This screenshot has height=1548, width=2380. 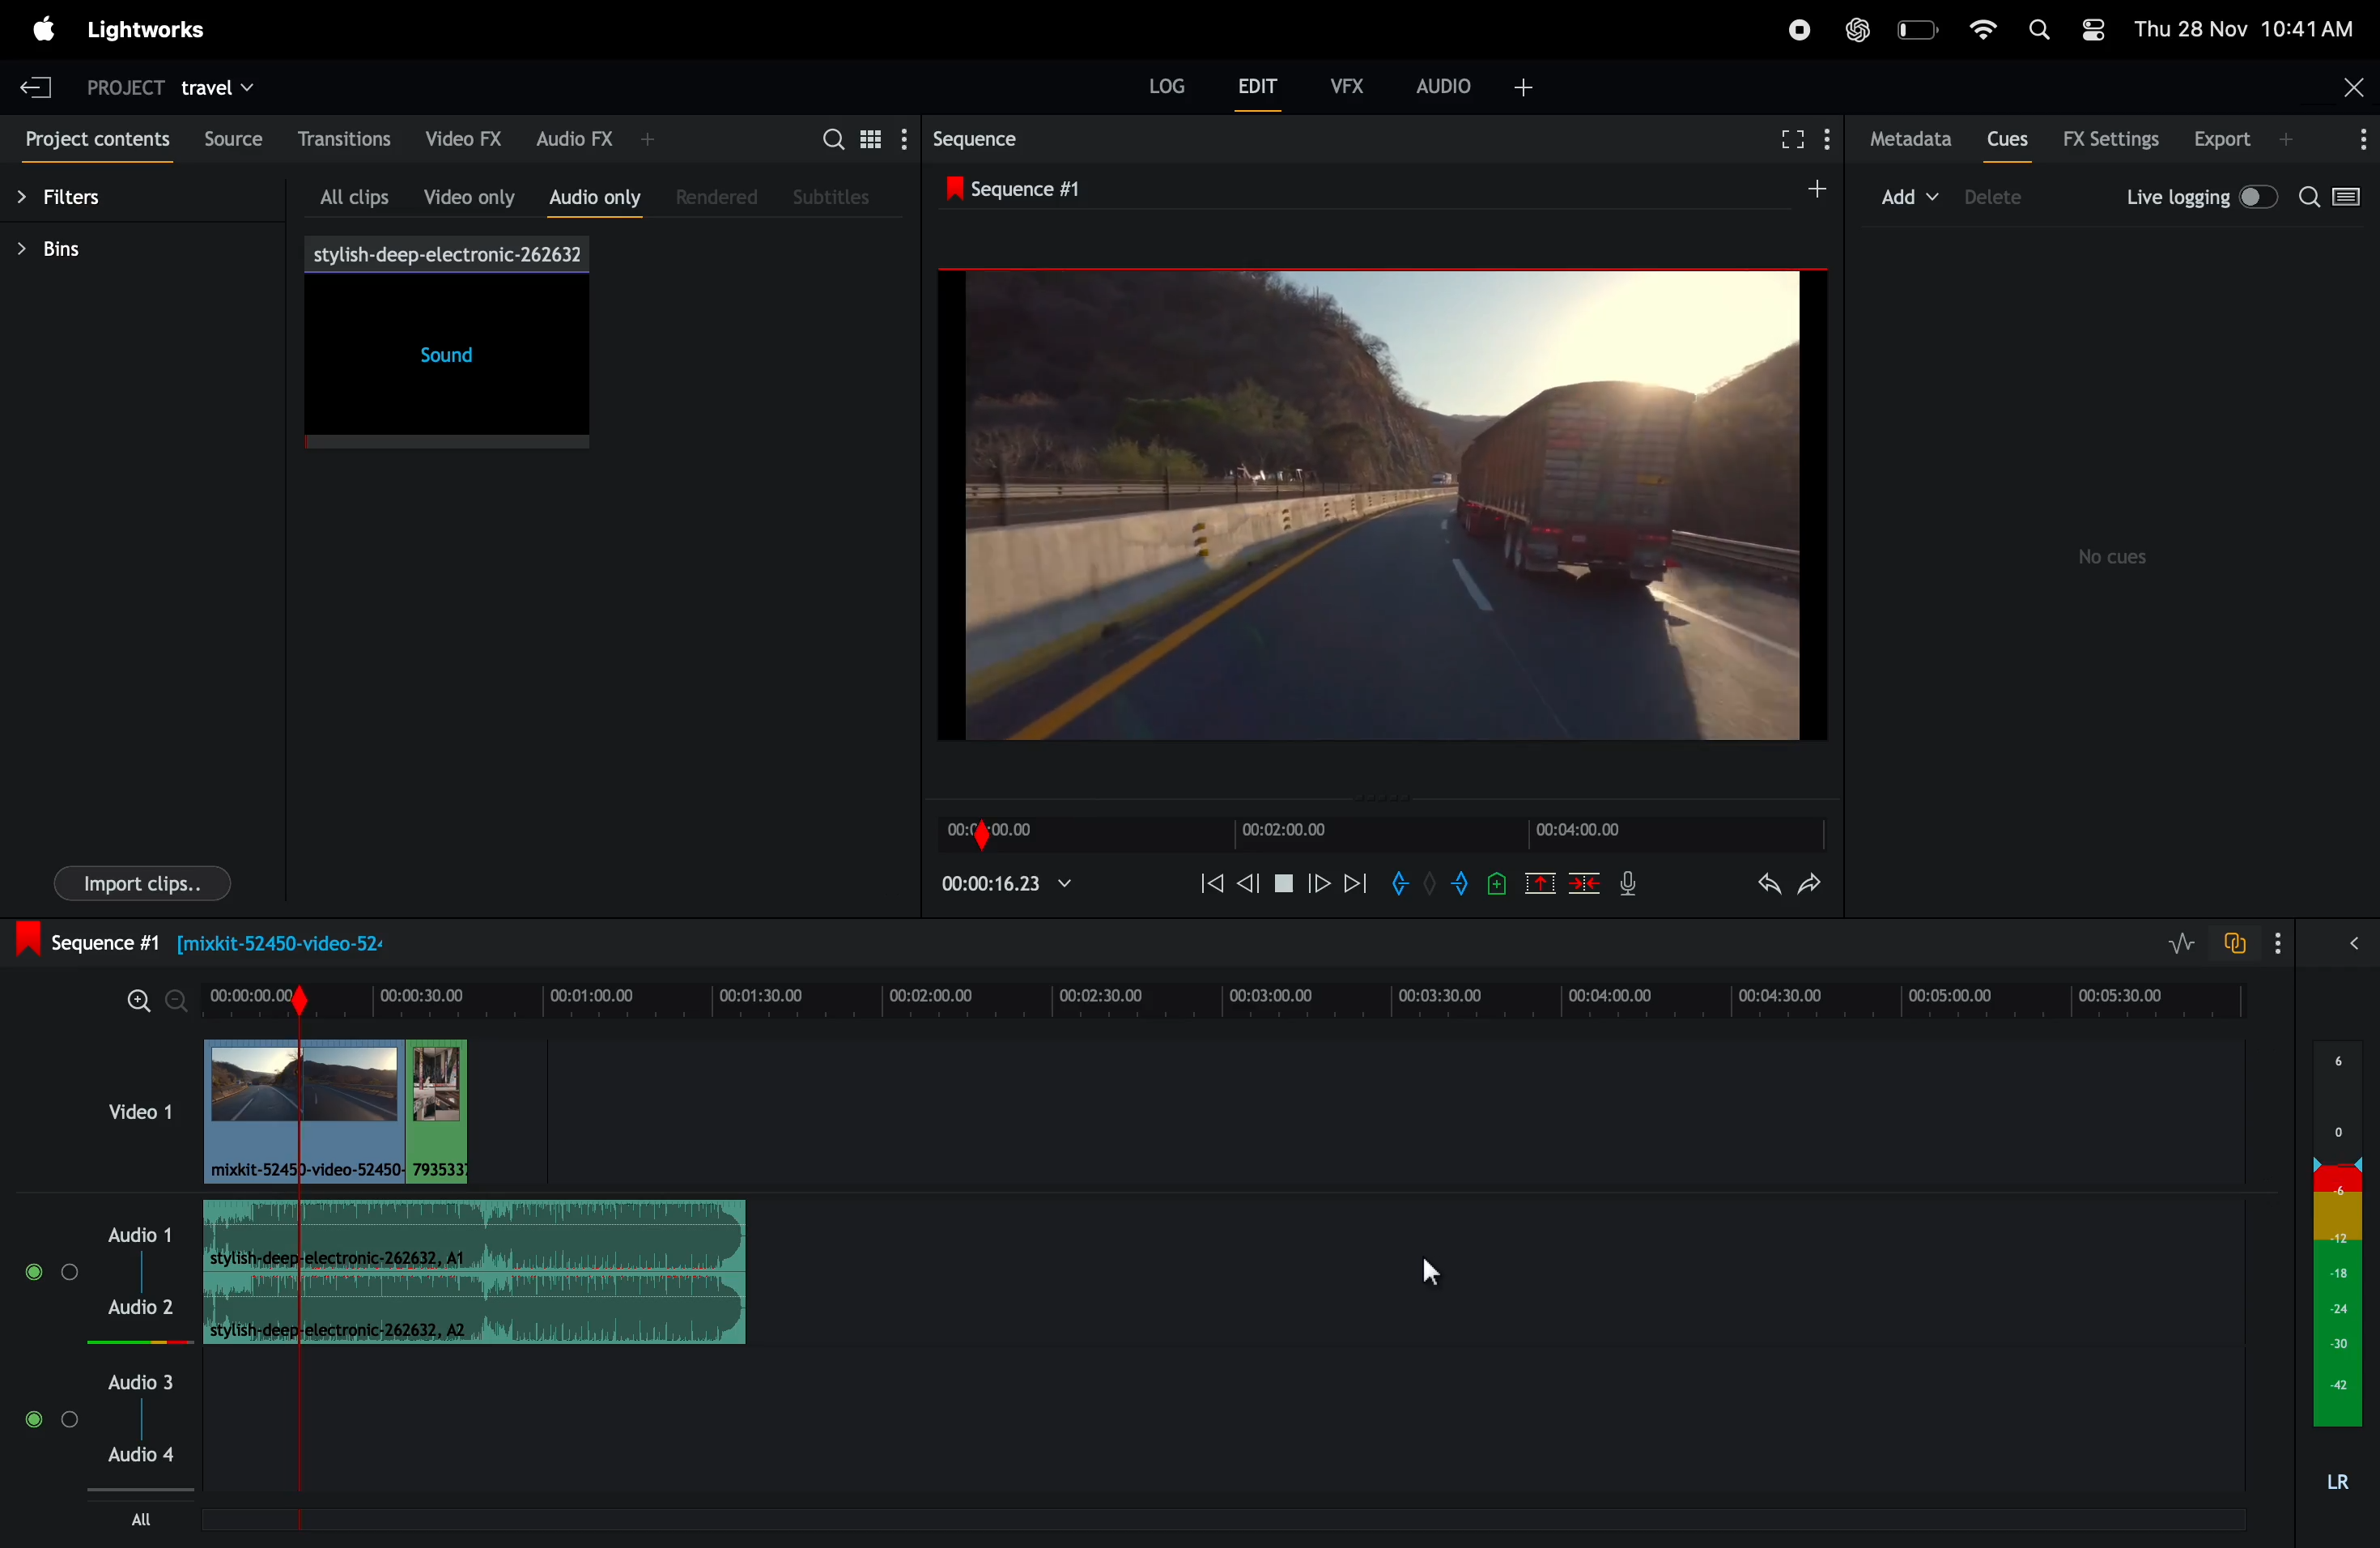 I want to click on Sequence Marker, so click(x=298, y=1443).